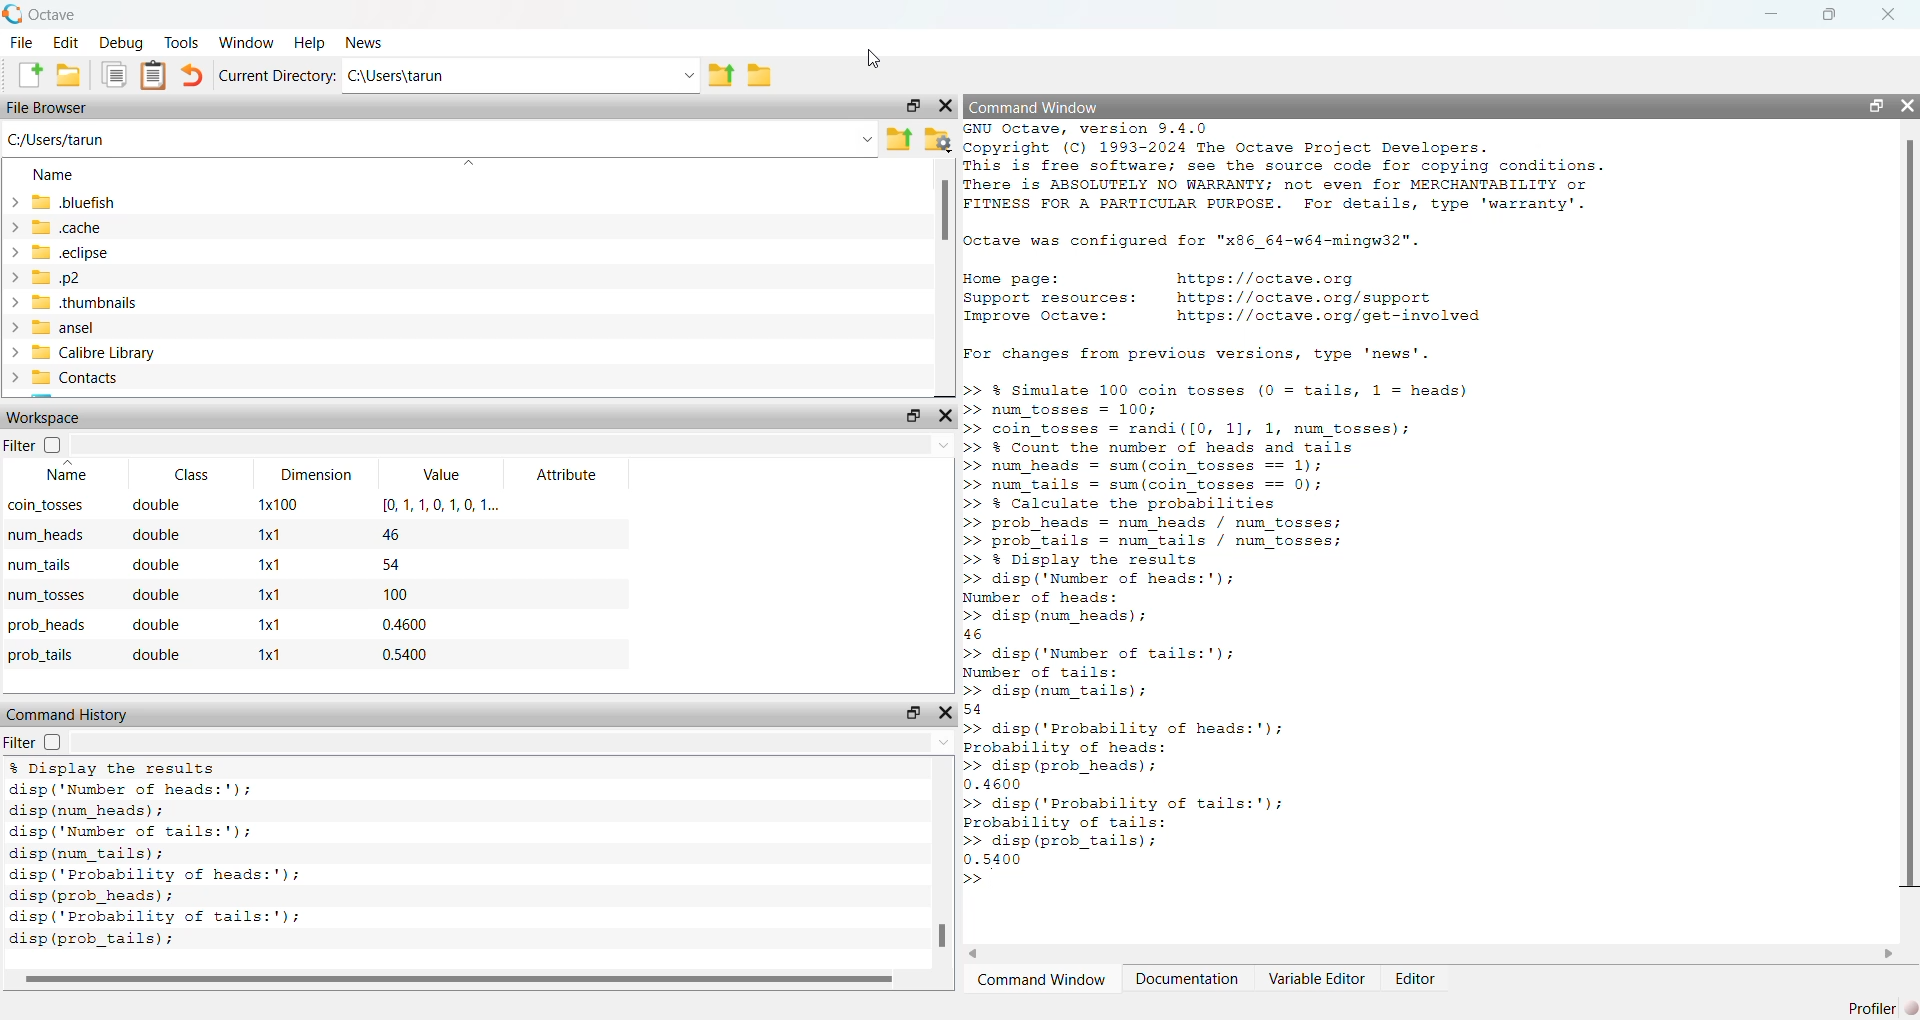  Describe the element at coordinates (1890, 14) in the screenshot. I see `close` at that location.